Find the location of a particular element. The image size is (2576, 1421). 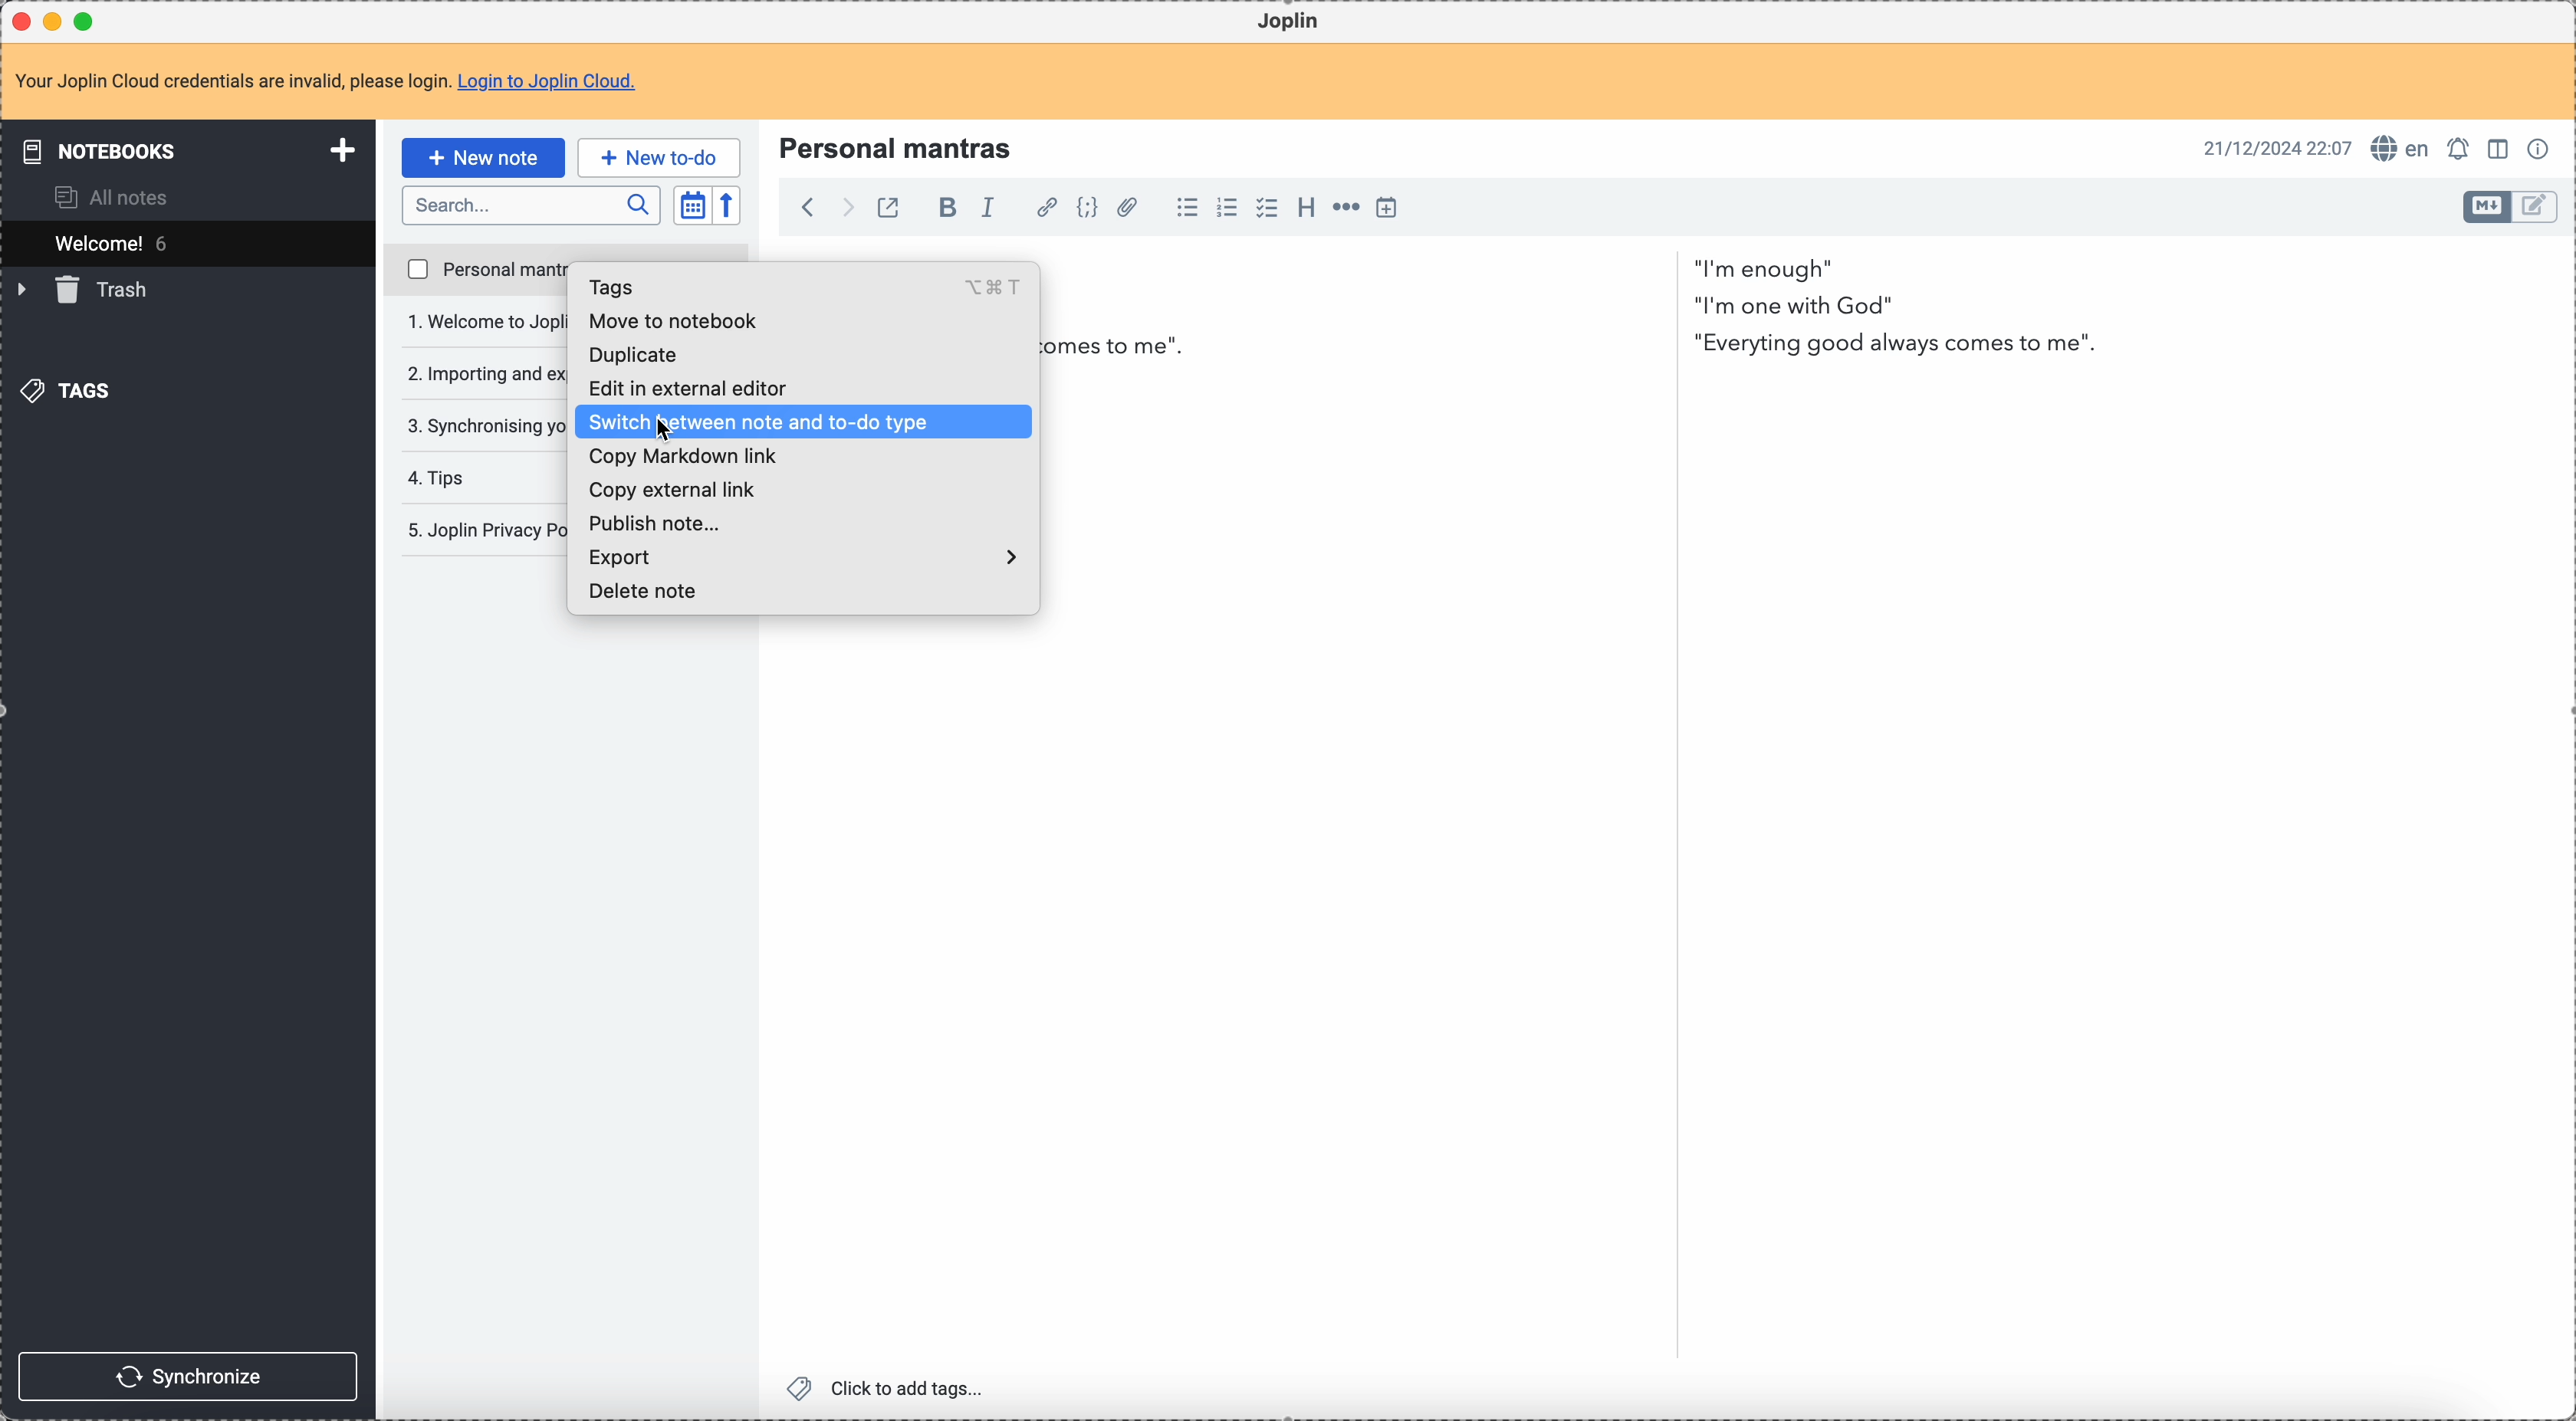

date and hour is located at coordinates (2275, 148).